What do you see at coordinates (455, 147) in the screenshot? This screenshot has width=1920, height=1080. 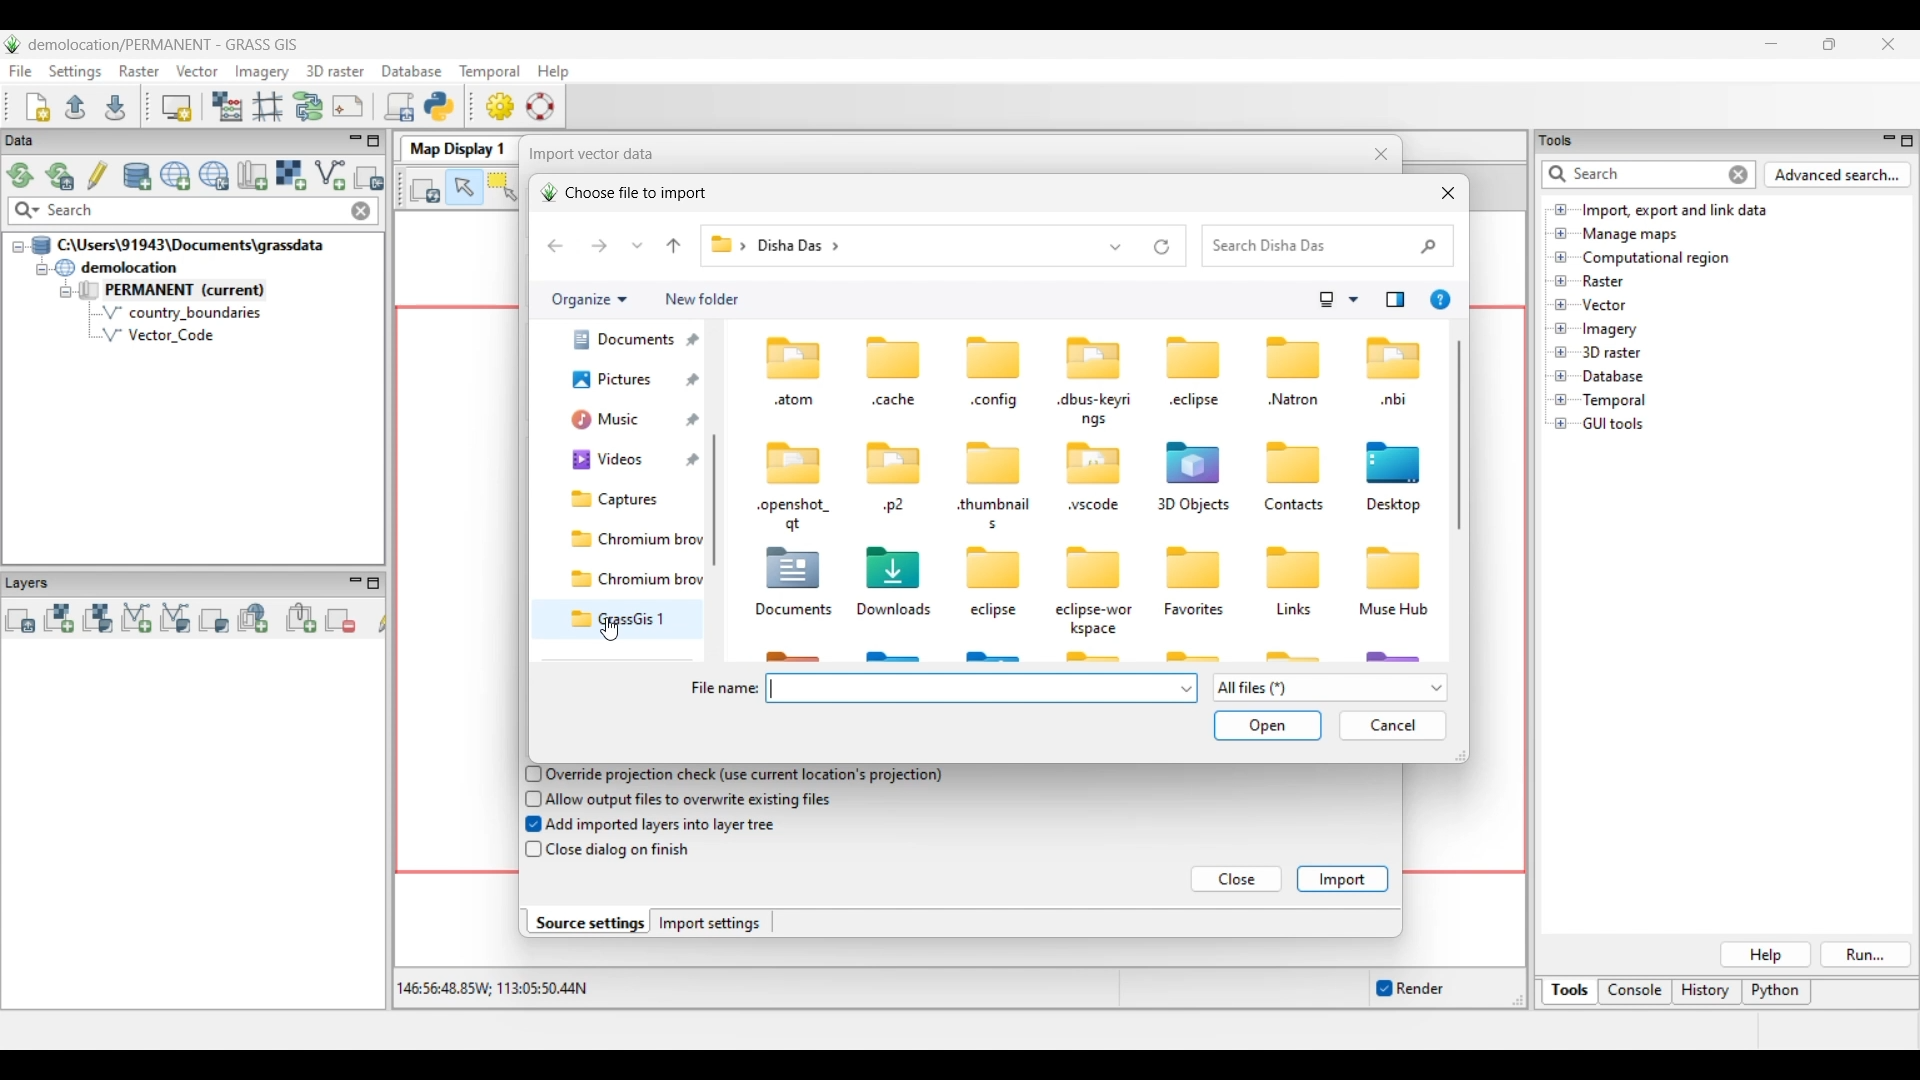 I see `Map Display 1 tab` at bounding box center [455, 147].